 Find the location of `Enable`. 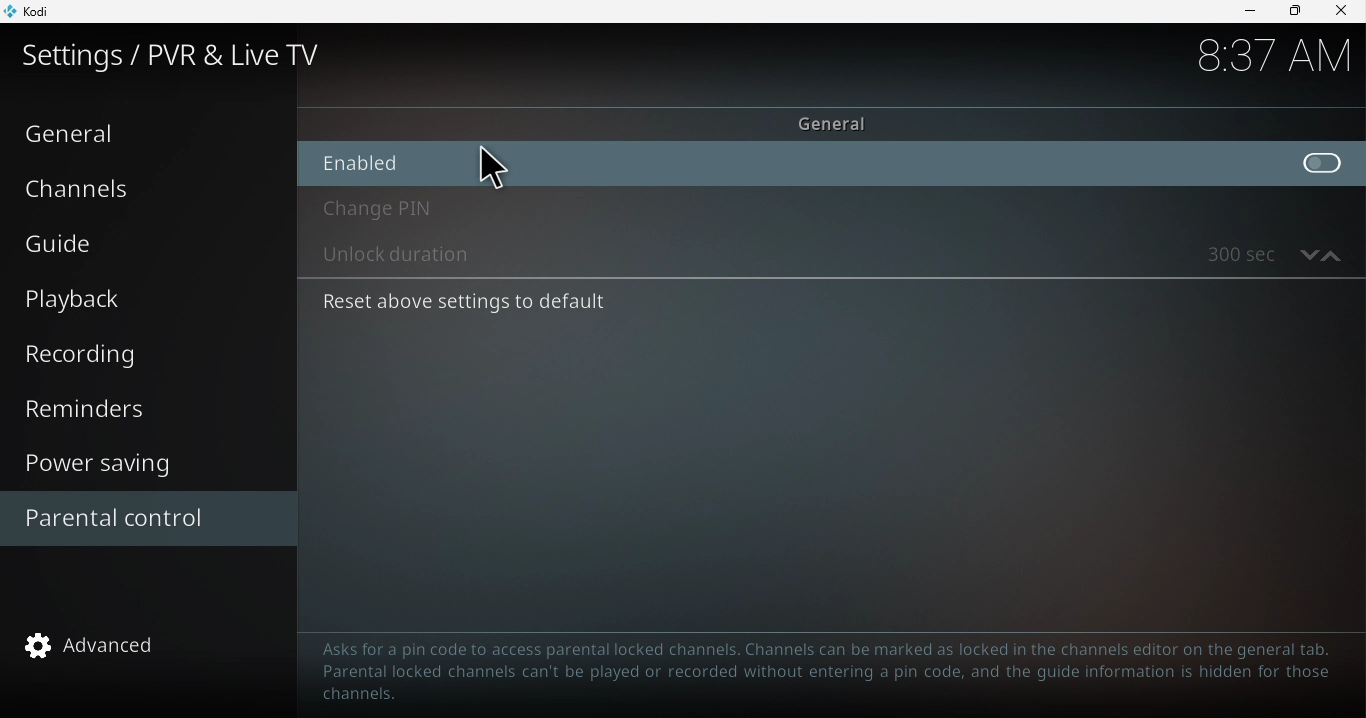

Enable is located at coordinates (825, 167).